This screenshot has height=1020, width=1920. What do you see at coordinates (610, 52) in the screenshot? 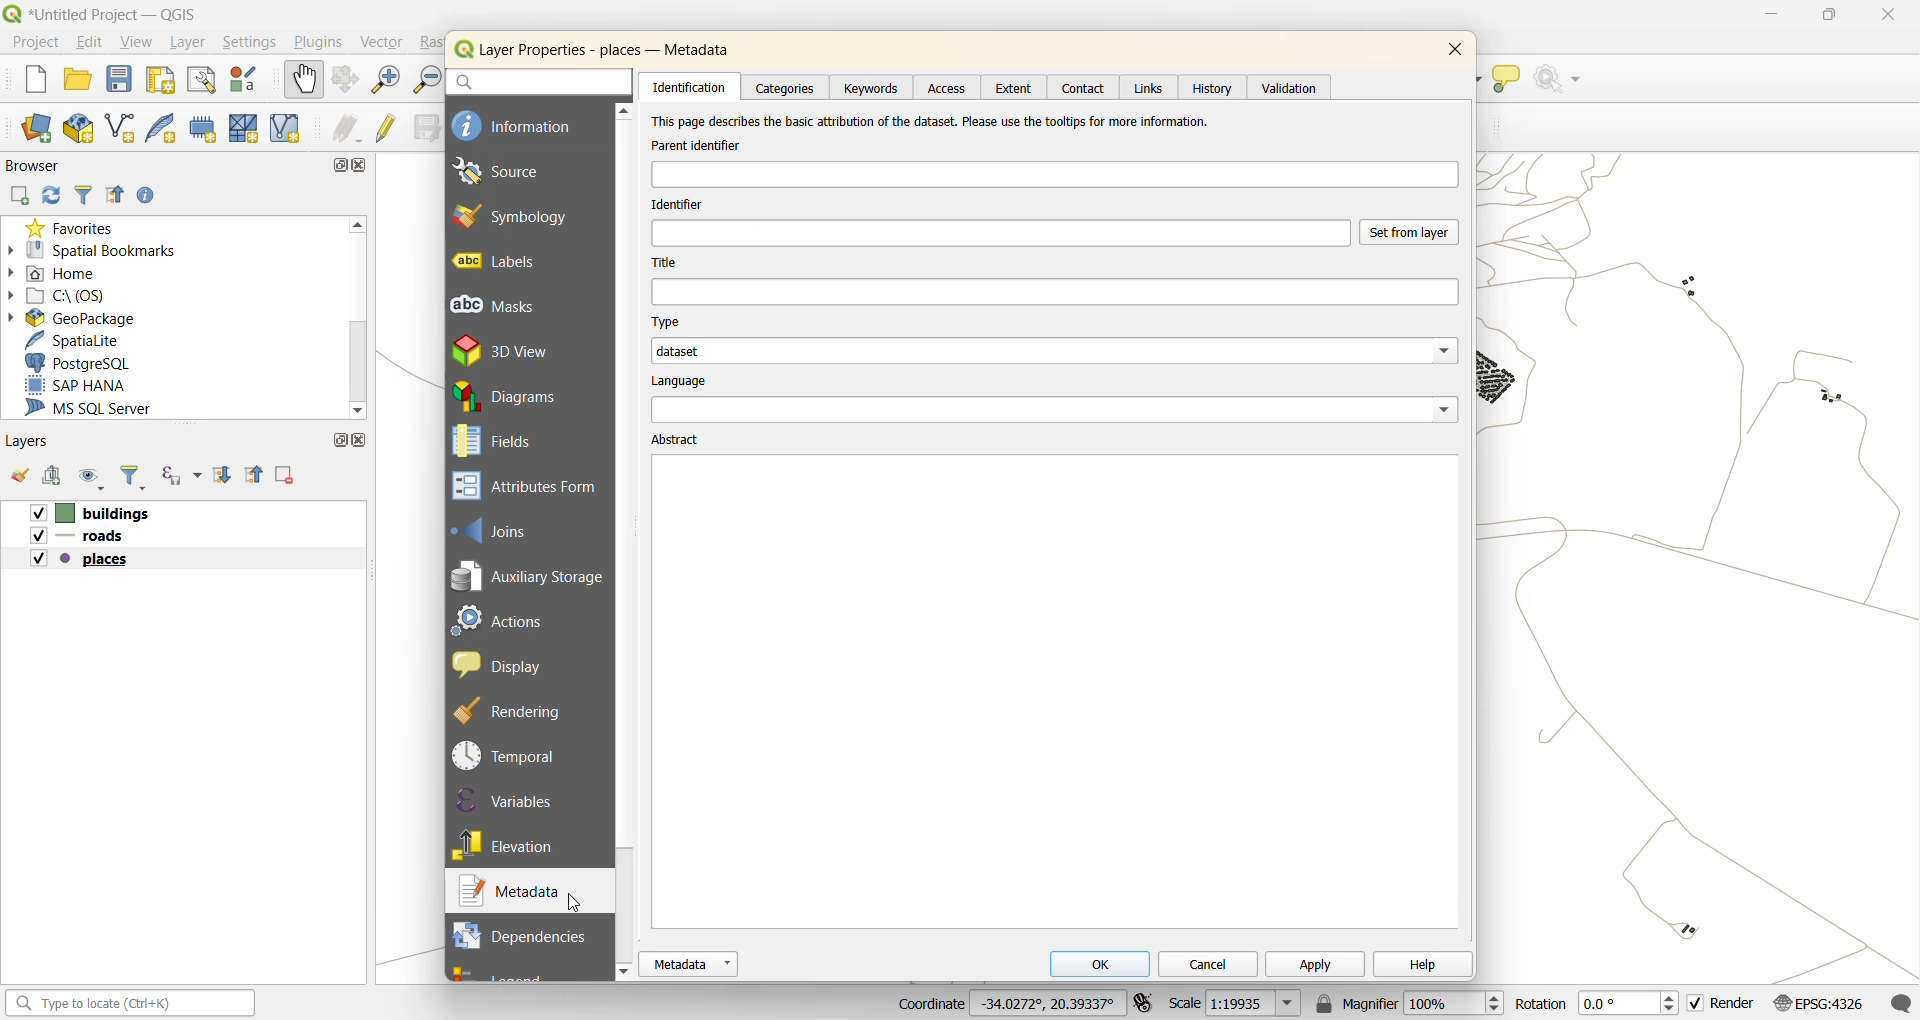
I see `layer properties` at bounding box center [610, 52].